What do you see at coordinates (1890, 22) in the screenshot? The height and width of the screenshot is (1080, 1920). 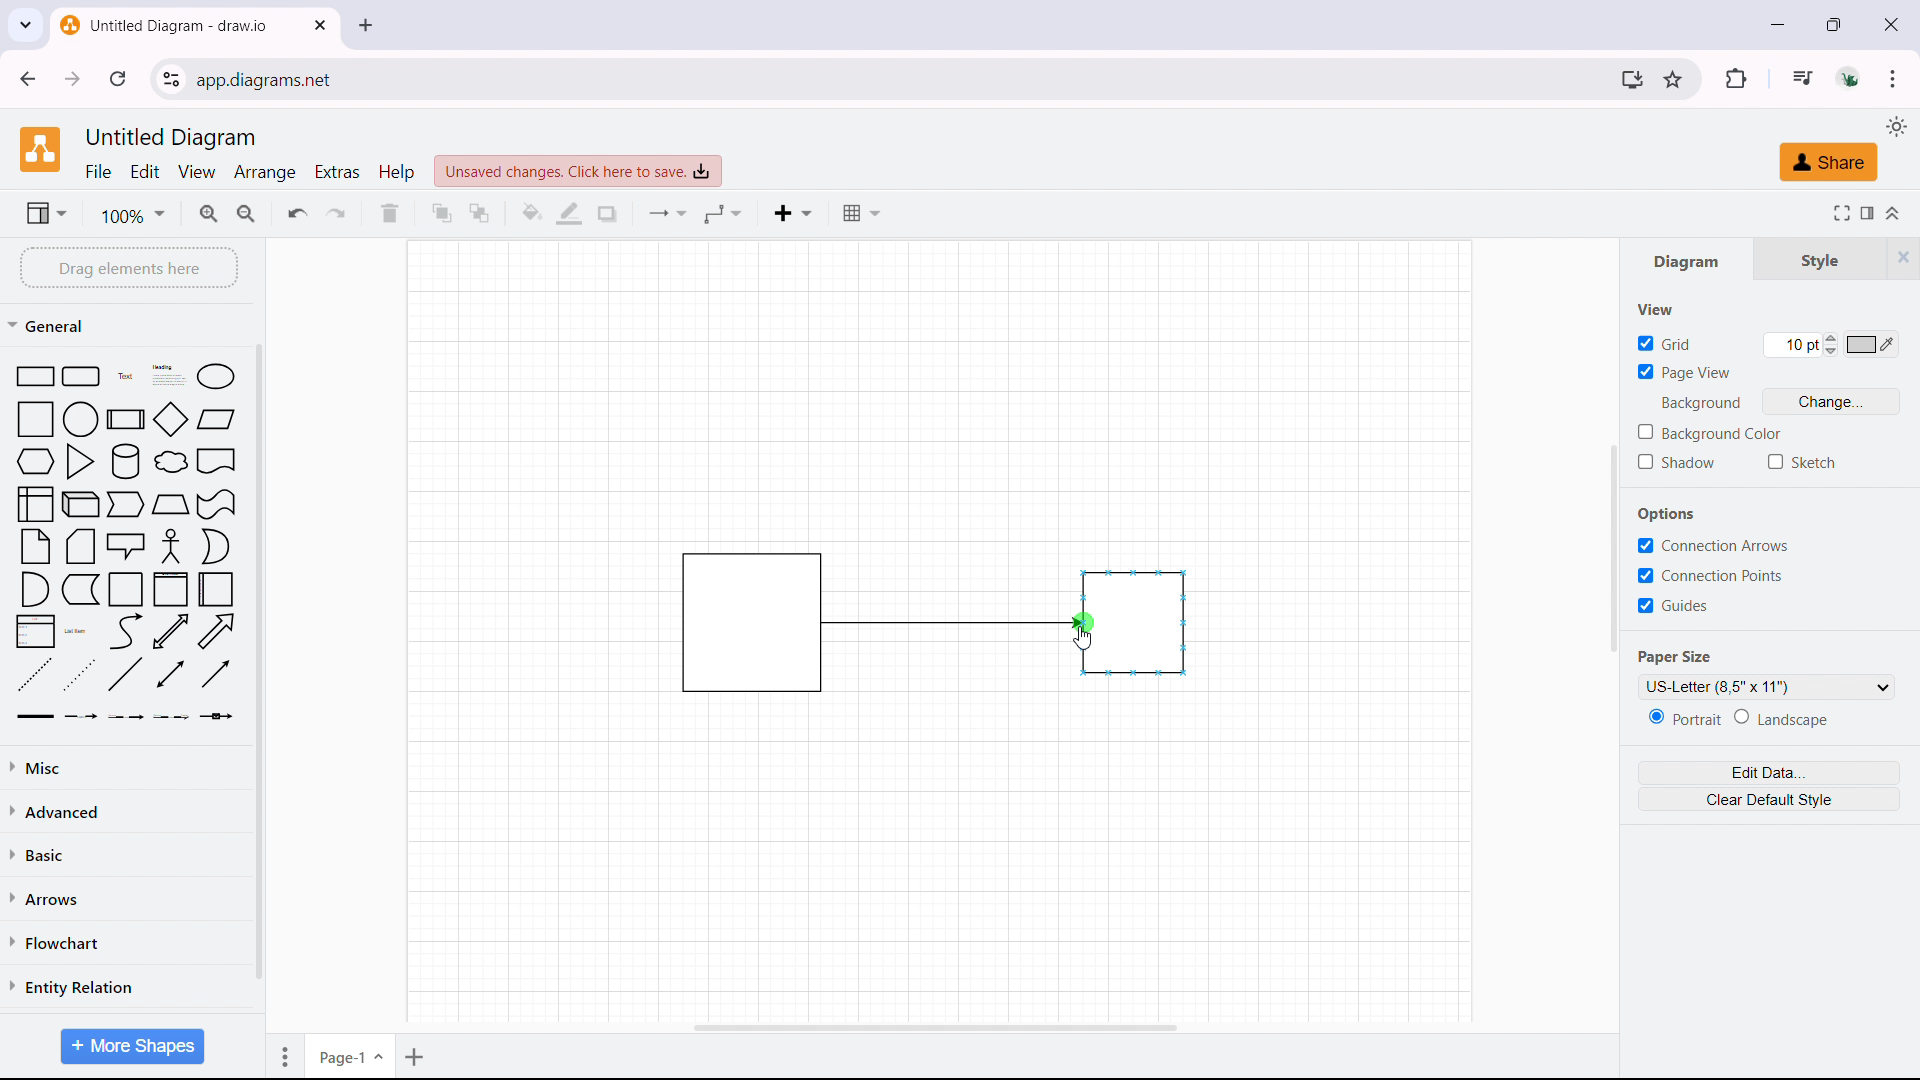 I see `close` at bounding box center [1890, 22].